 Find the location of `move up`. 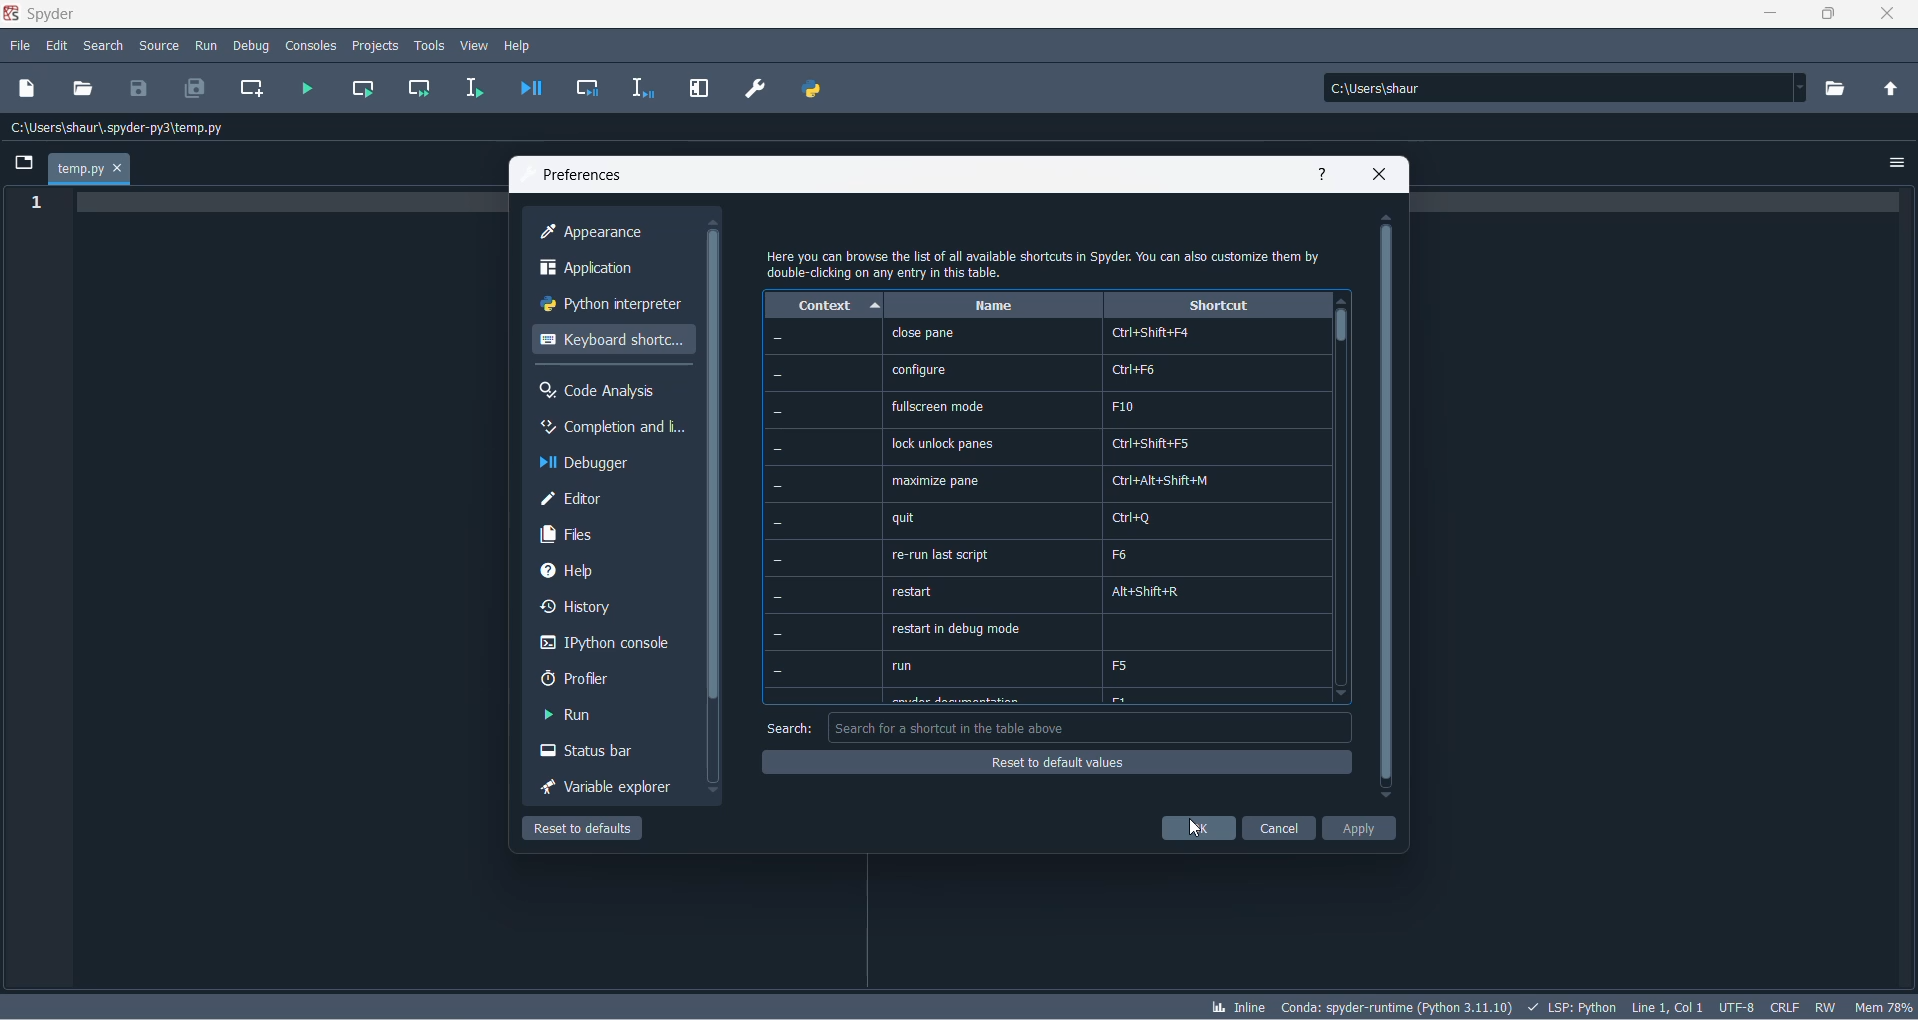

move up is located at coordinates (1341, 301).